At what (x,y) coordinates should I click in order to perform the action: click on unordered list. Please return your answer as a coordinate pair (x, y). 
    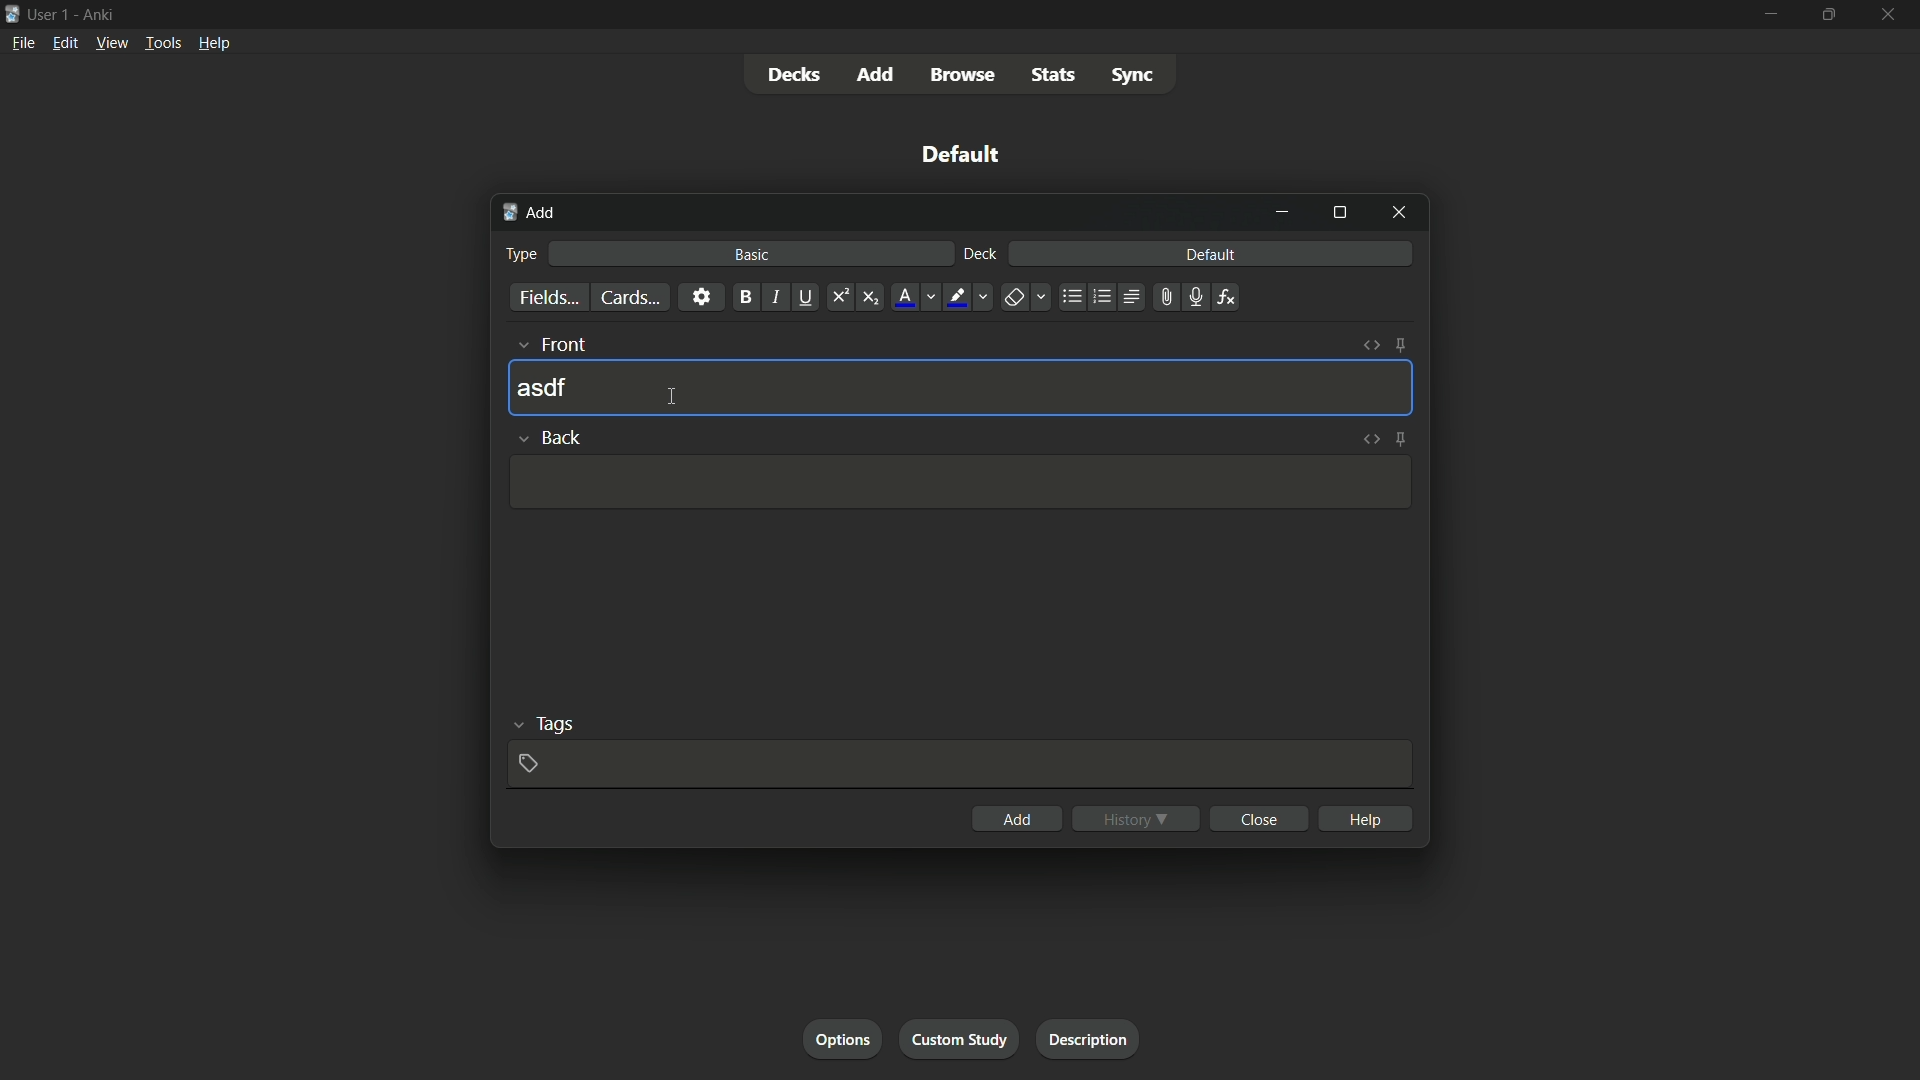
    Looking at the image, I should click on (1073, 297).